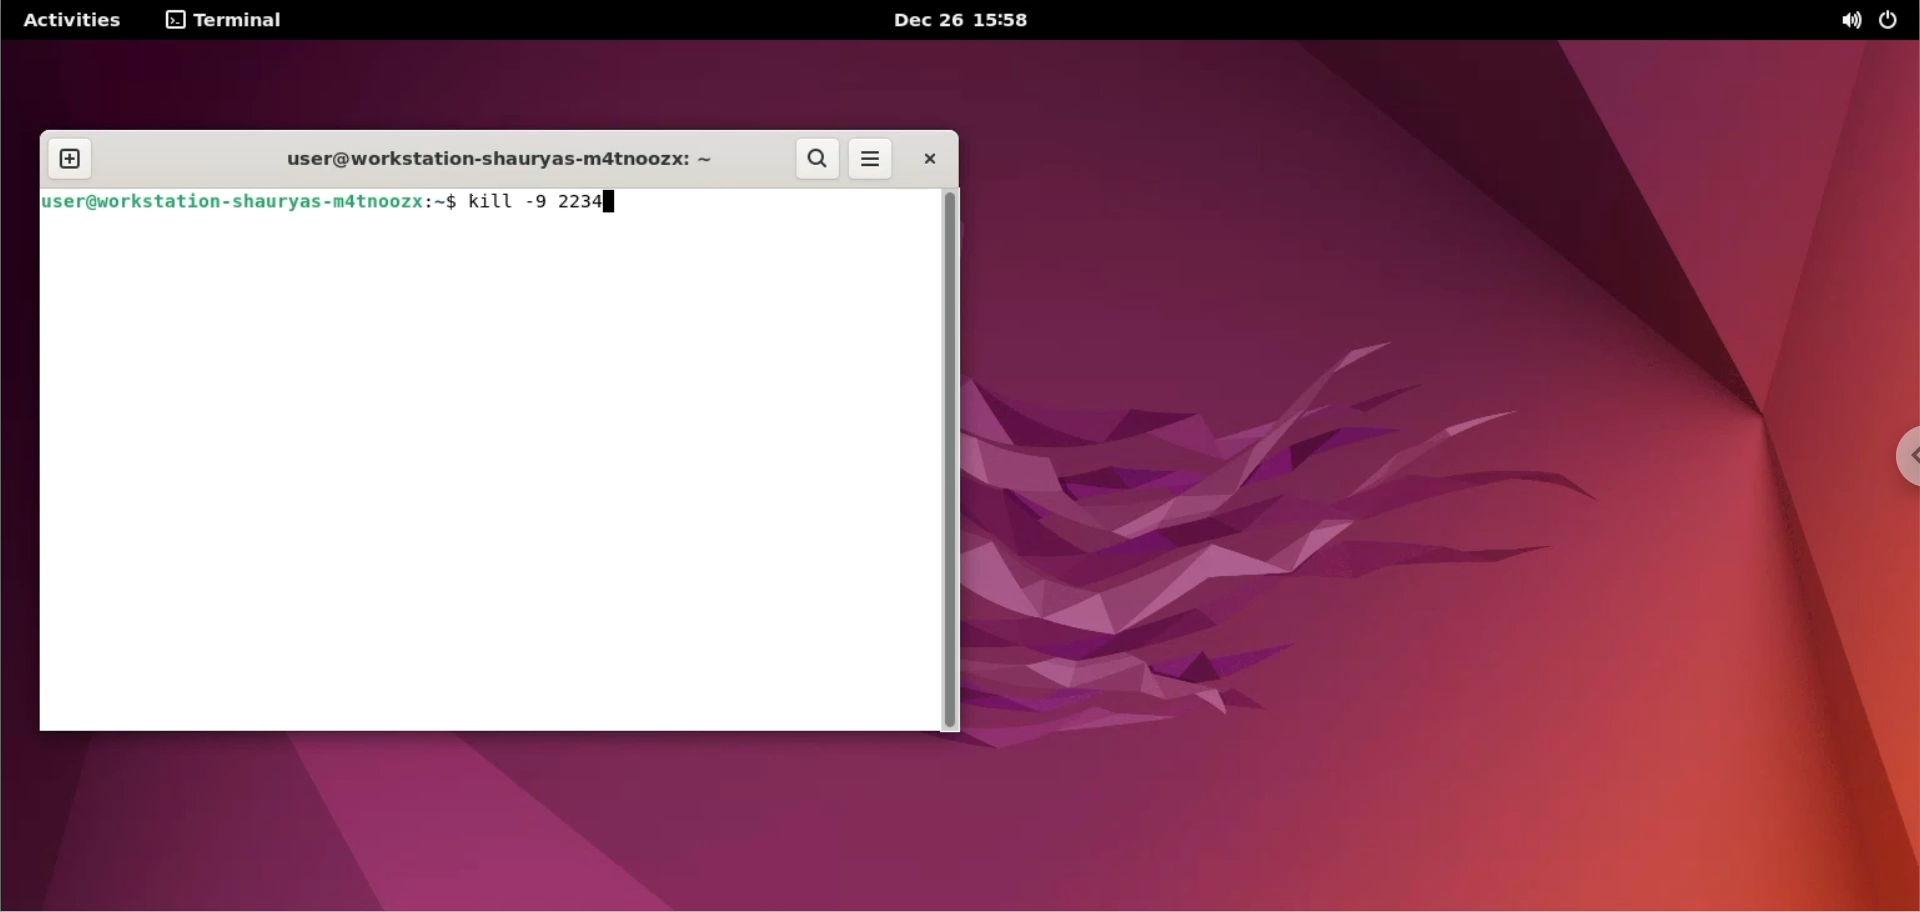 This screenshot has width=1920, height=912. Describe the element at coordinates (868, 160) in the screenshot. I see `more options` at that location.